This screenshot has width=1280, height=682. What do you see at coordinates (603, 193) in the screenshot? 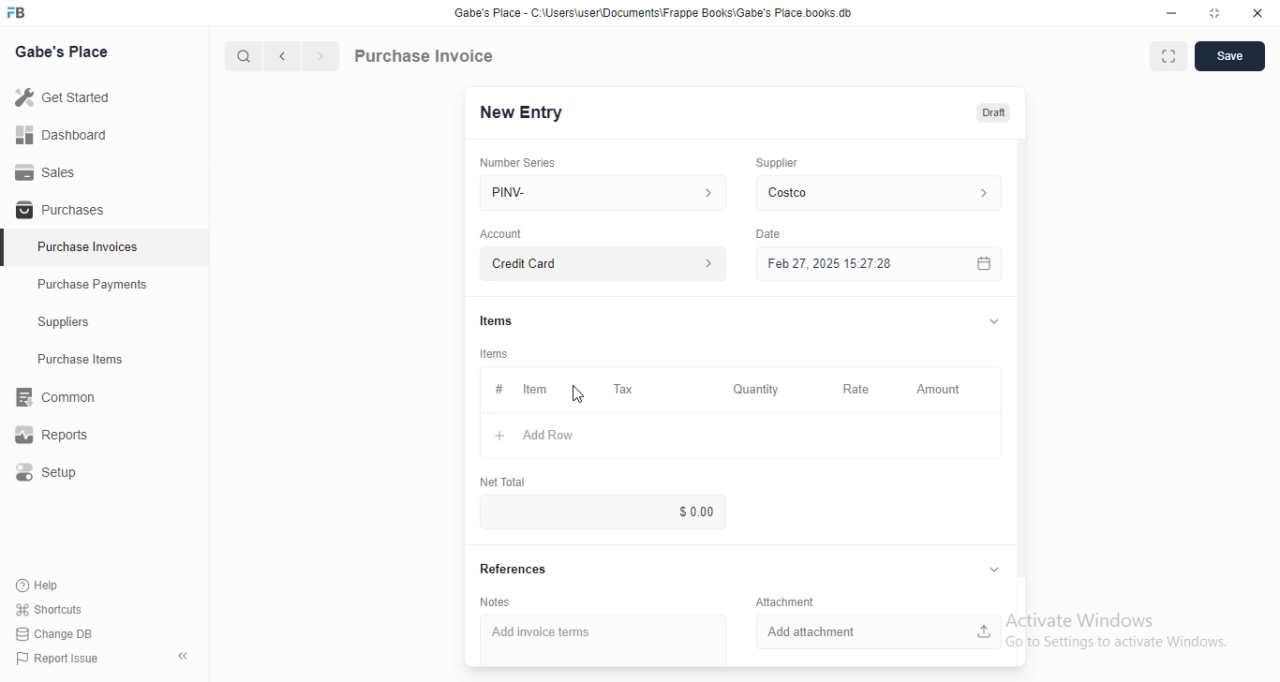
I see `PINV-` at bounding box center [603, 193].